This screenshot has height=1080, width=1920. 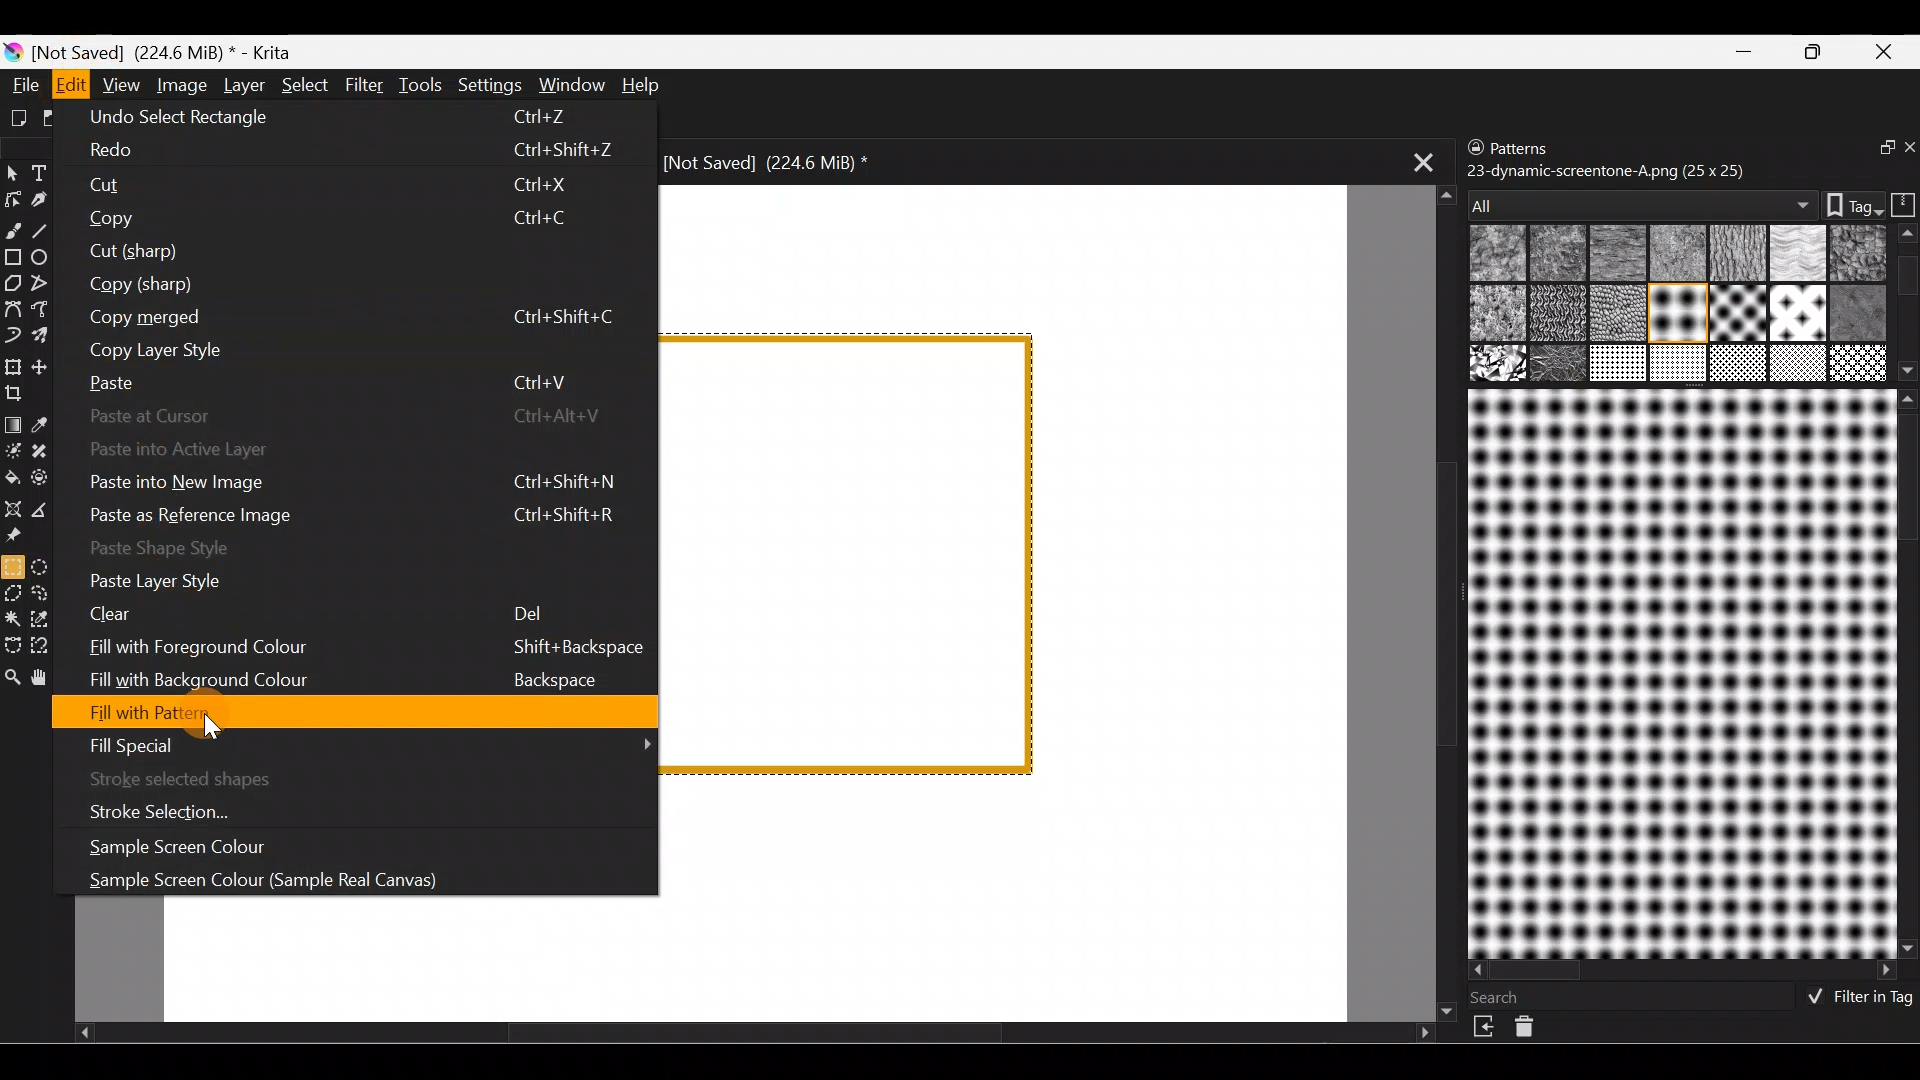 I want to click on Ellipse tool, so click(x=49, y=257).